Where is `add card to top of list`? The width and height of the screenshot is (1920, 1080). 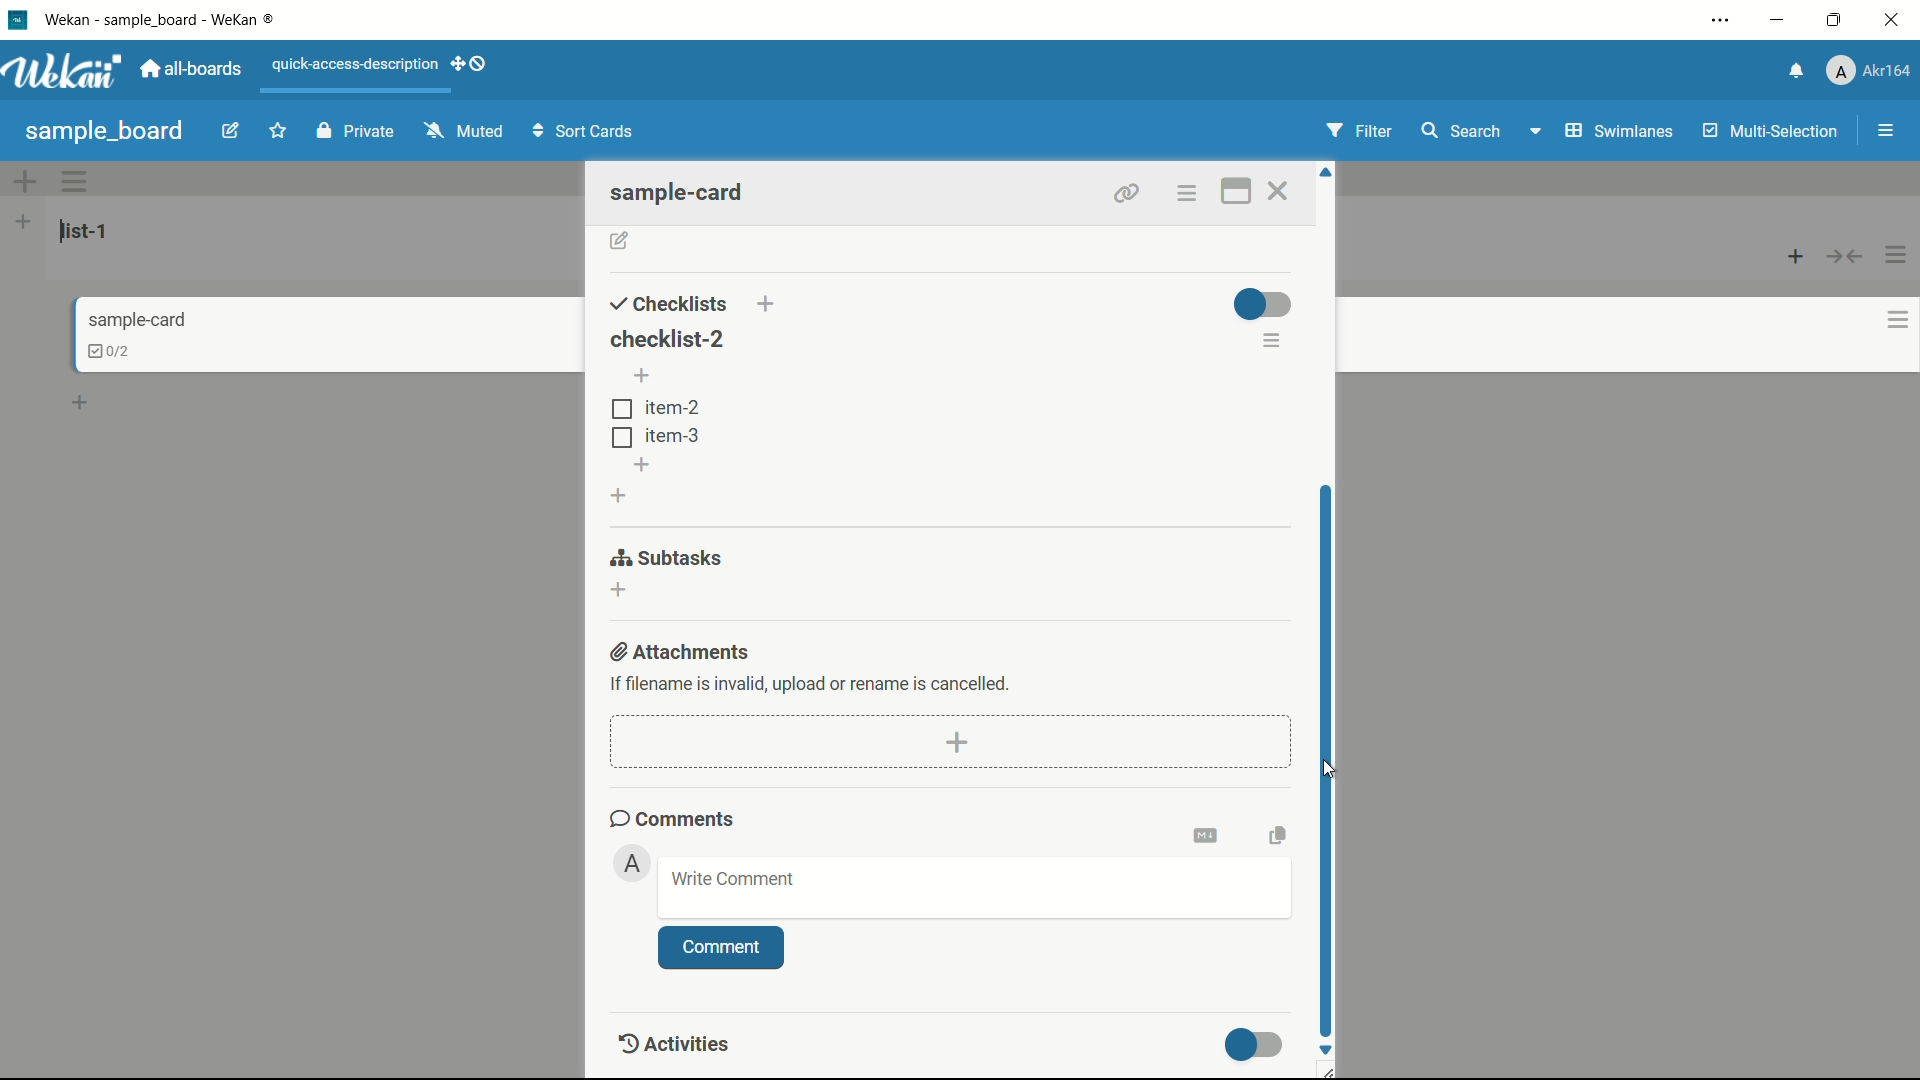 add card to top of list is located at coordinates (1797, 258).